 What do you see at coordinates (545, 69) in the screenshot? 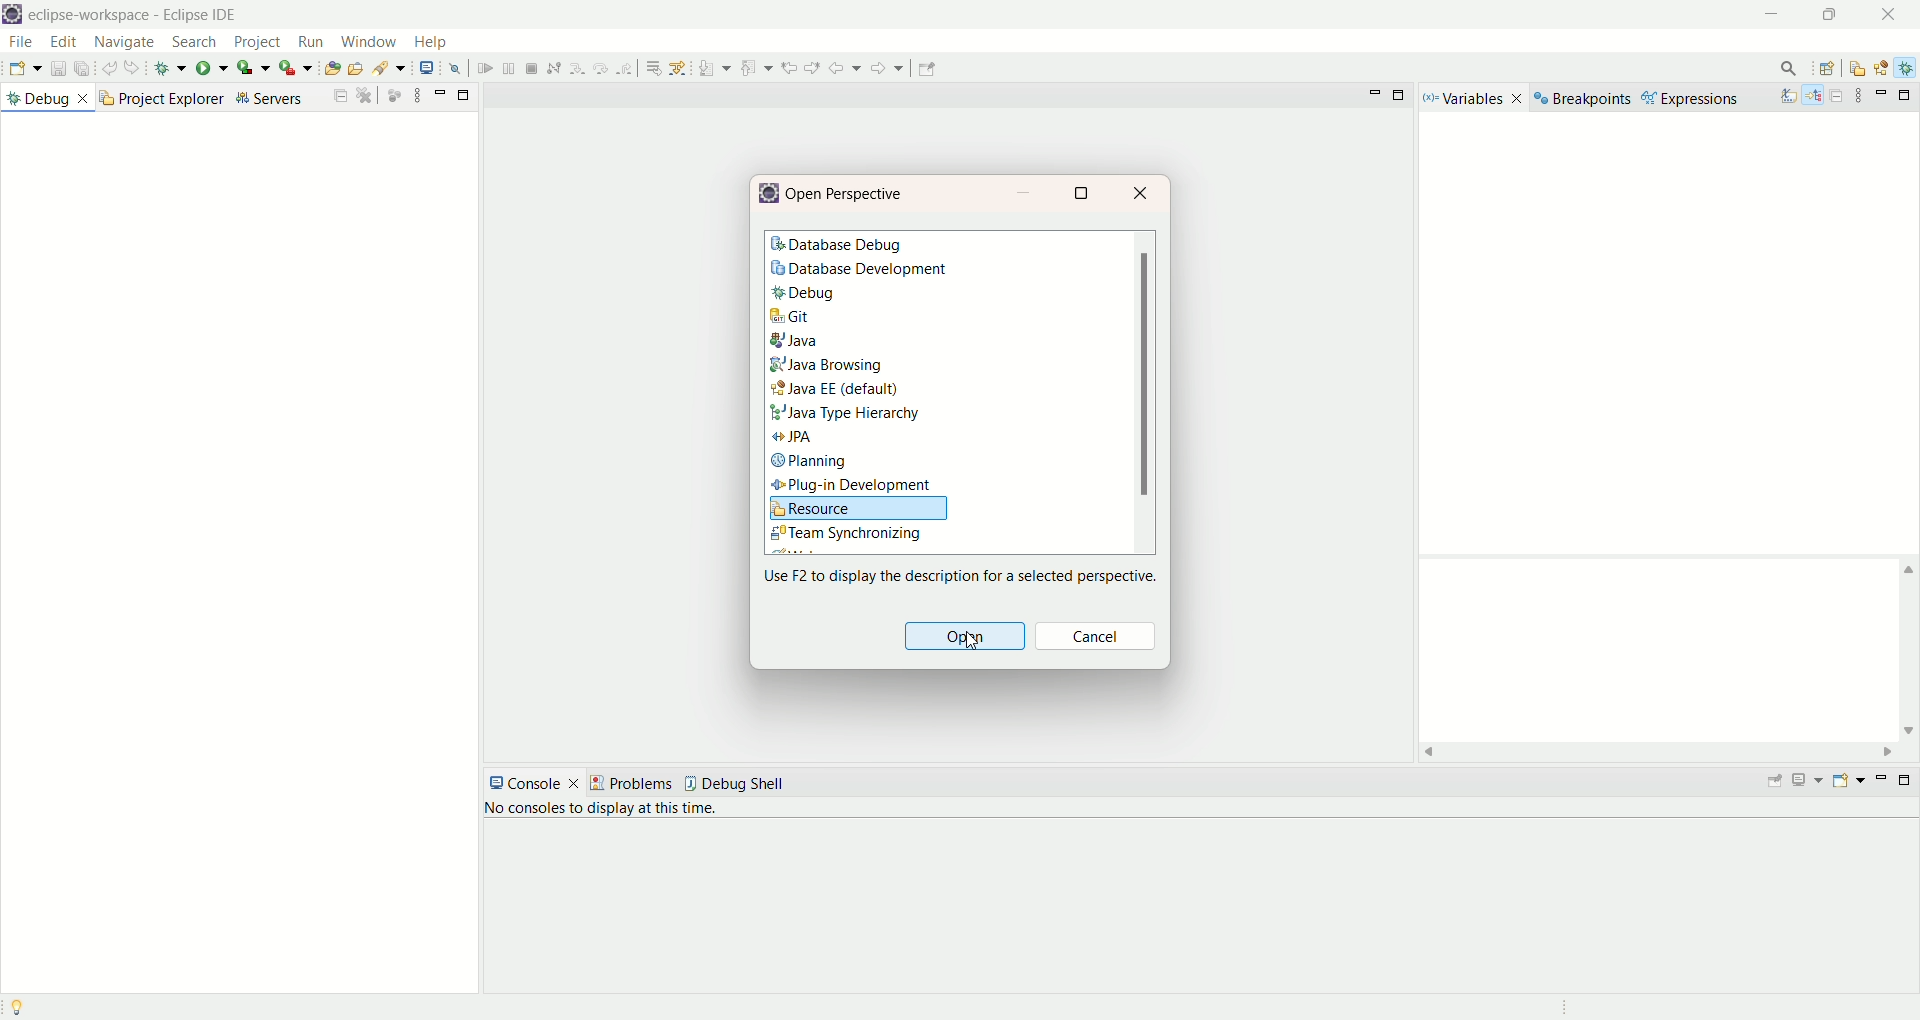
I see `launch web service explorer` at bounding box center [545, 69].